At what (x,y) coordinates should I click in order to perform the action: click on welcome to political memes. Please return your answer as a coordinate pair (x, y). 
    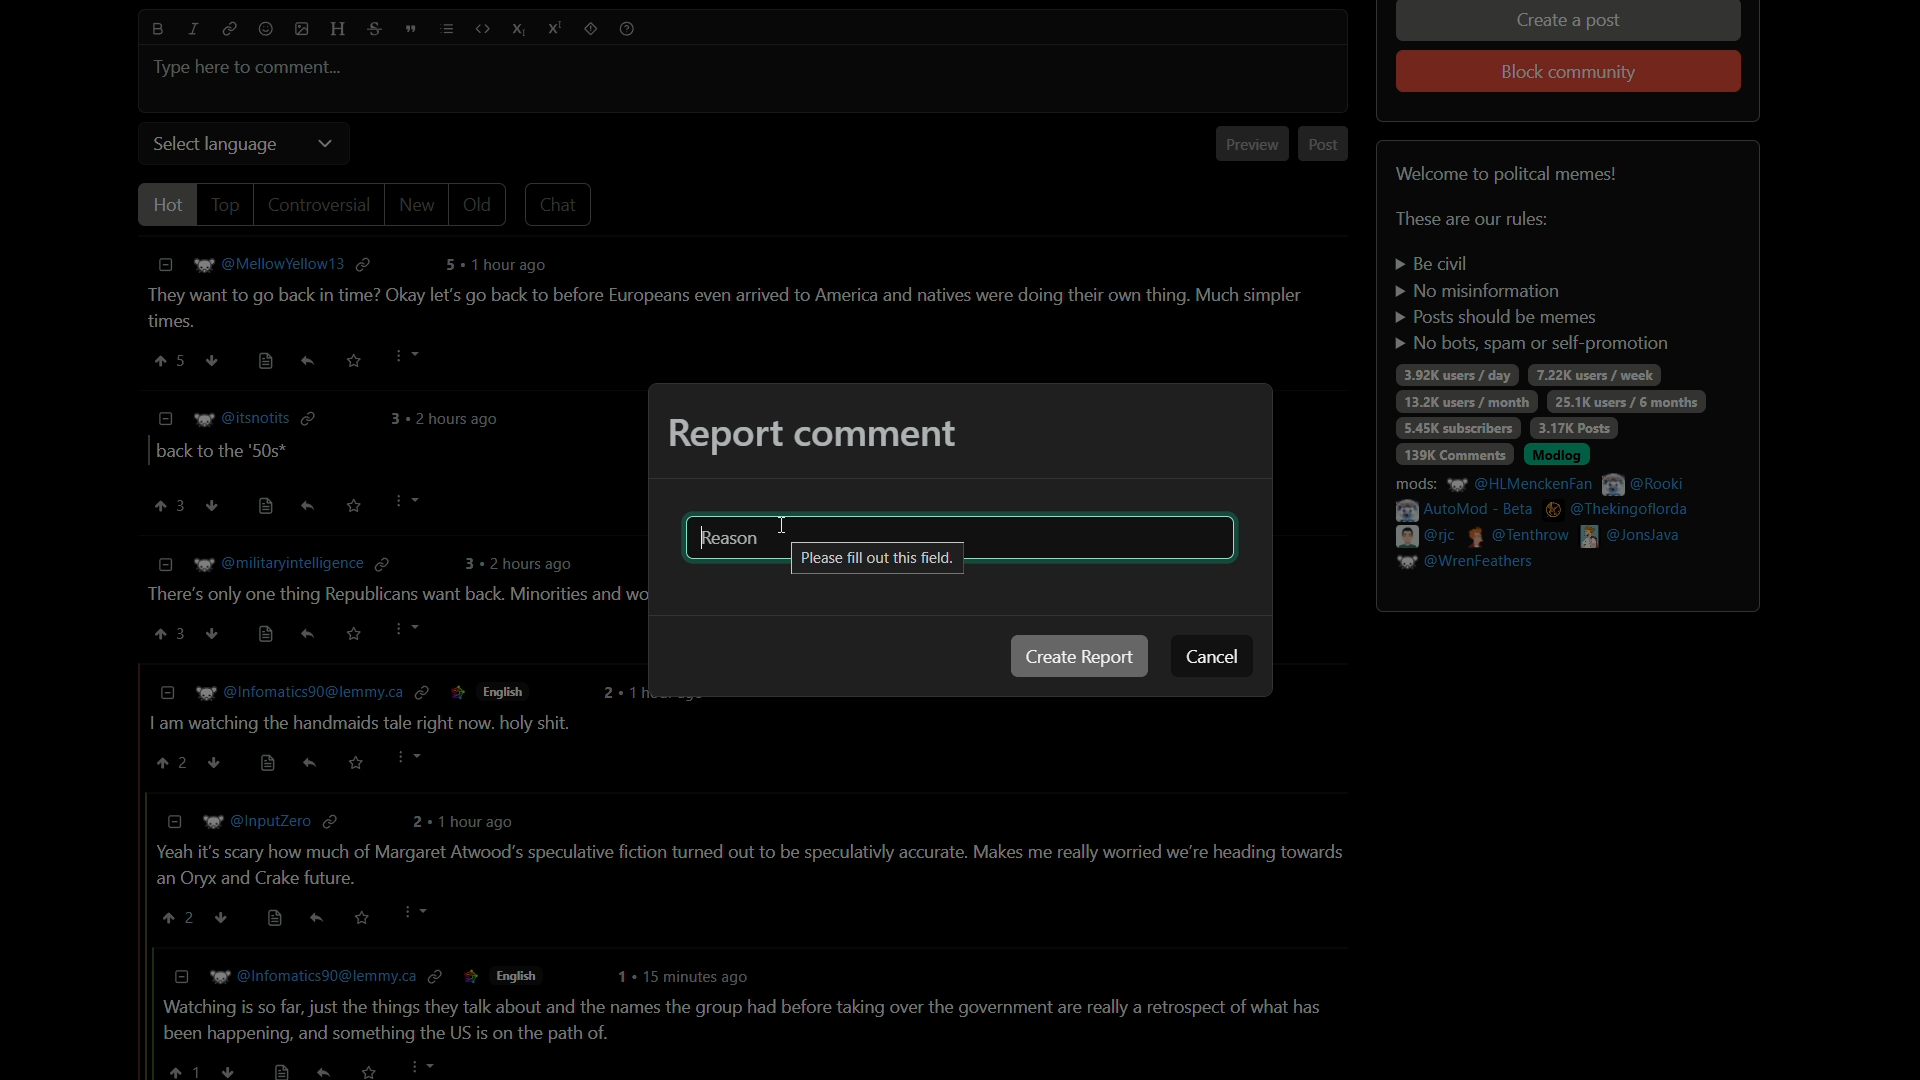
    Looking at the image, I should click on (1510, 174).